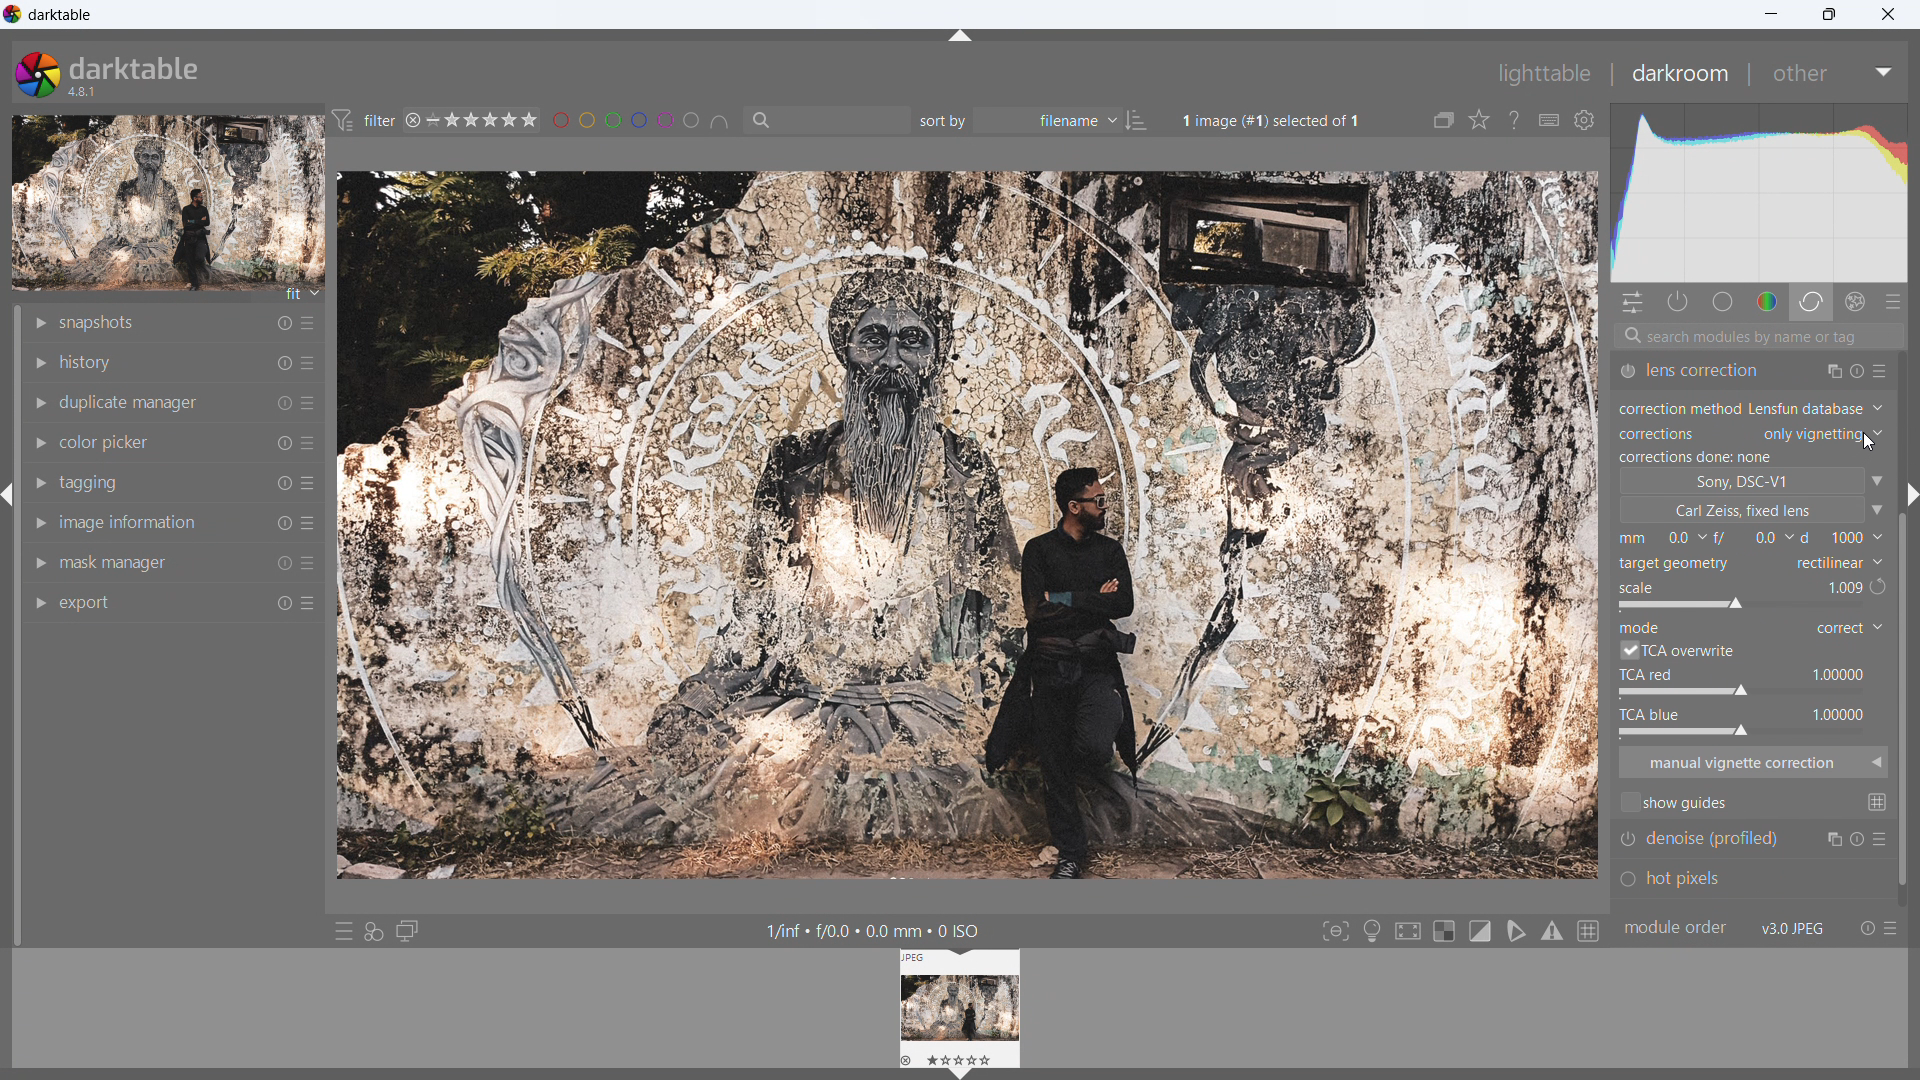 The image size is (1920, 1080). I want to click on correction status, so click(1695, 456).